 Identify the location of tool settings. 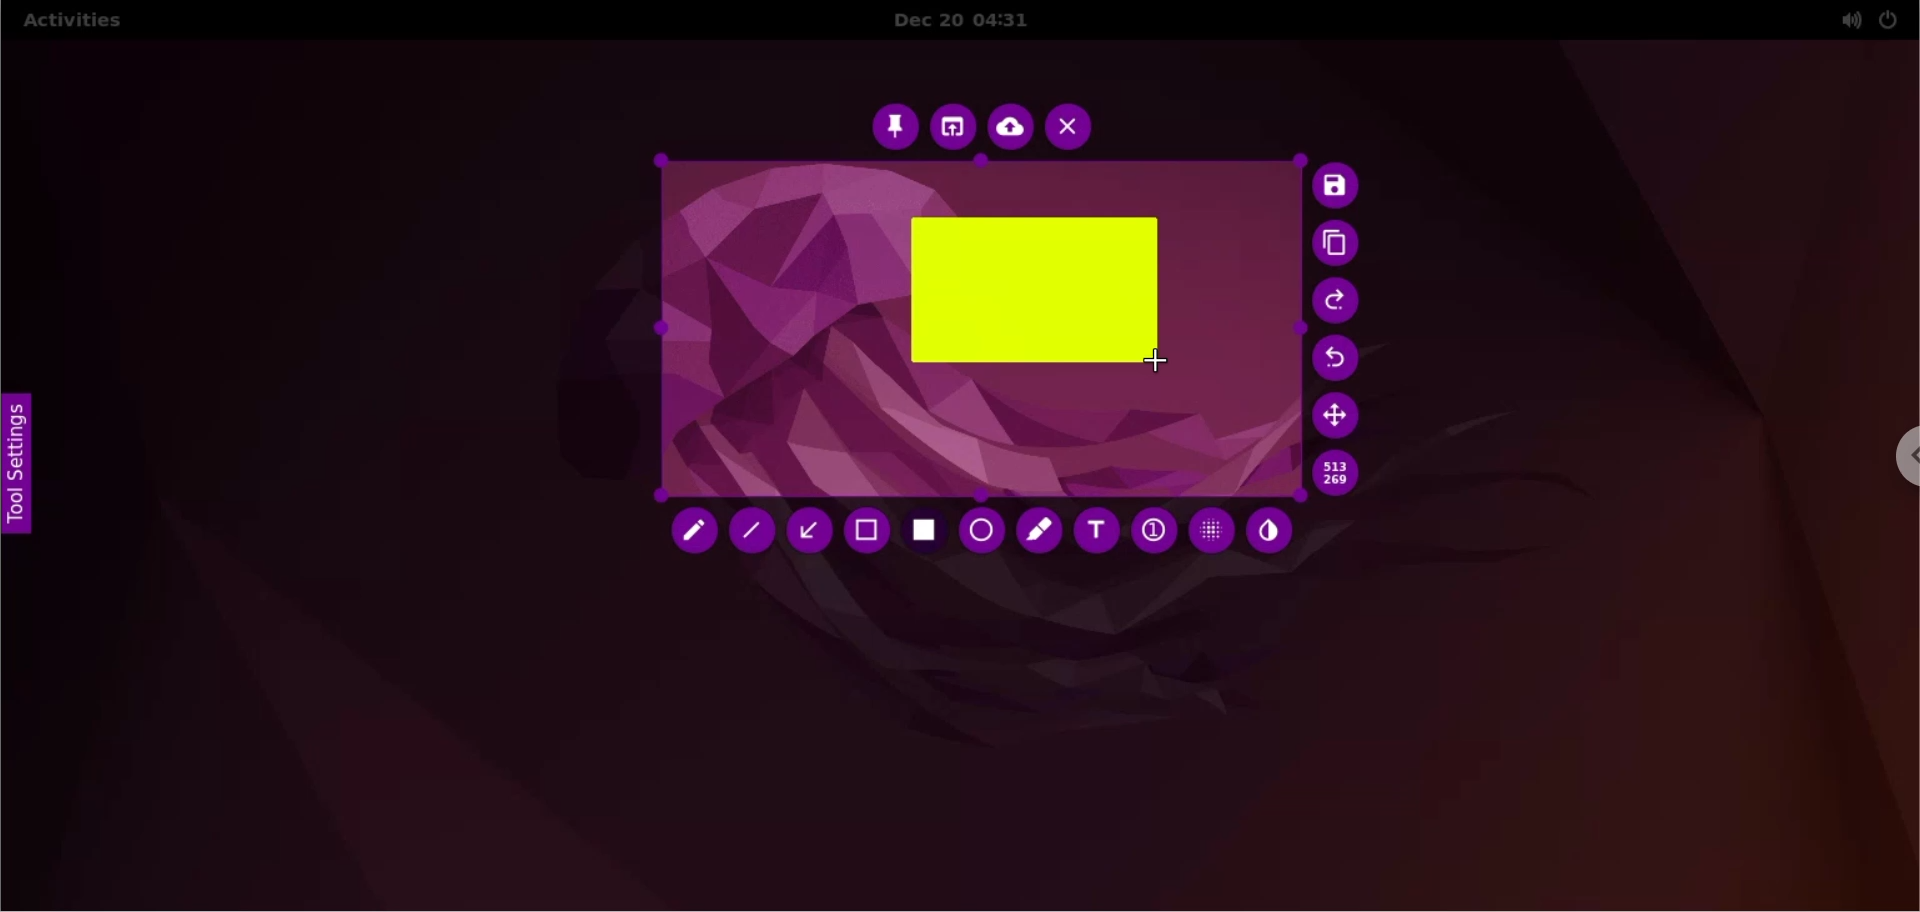
(20, 472).